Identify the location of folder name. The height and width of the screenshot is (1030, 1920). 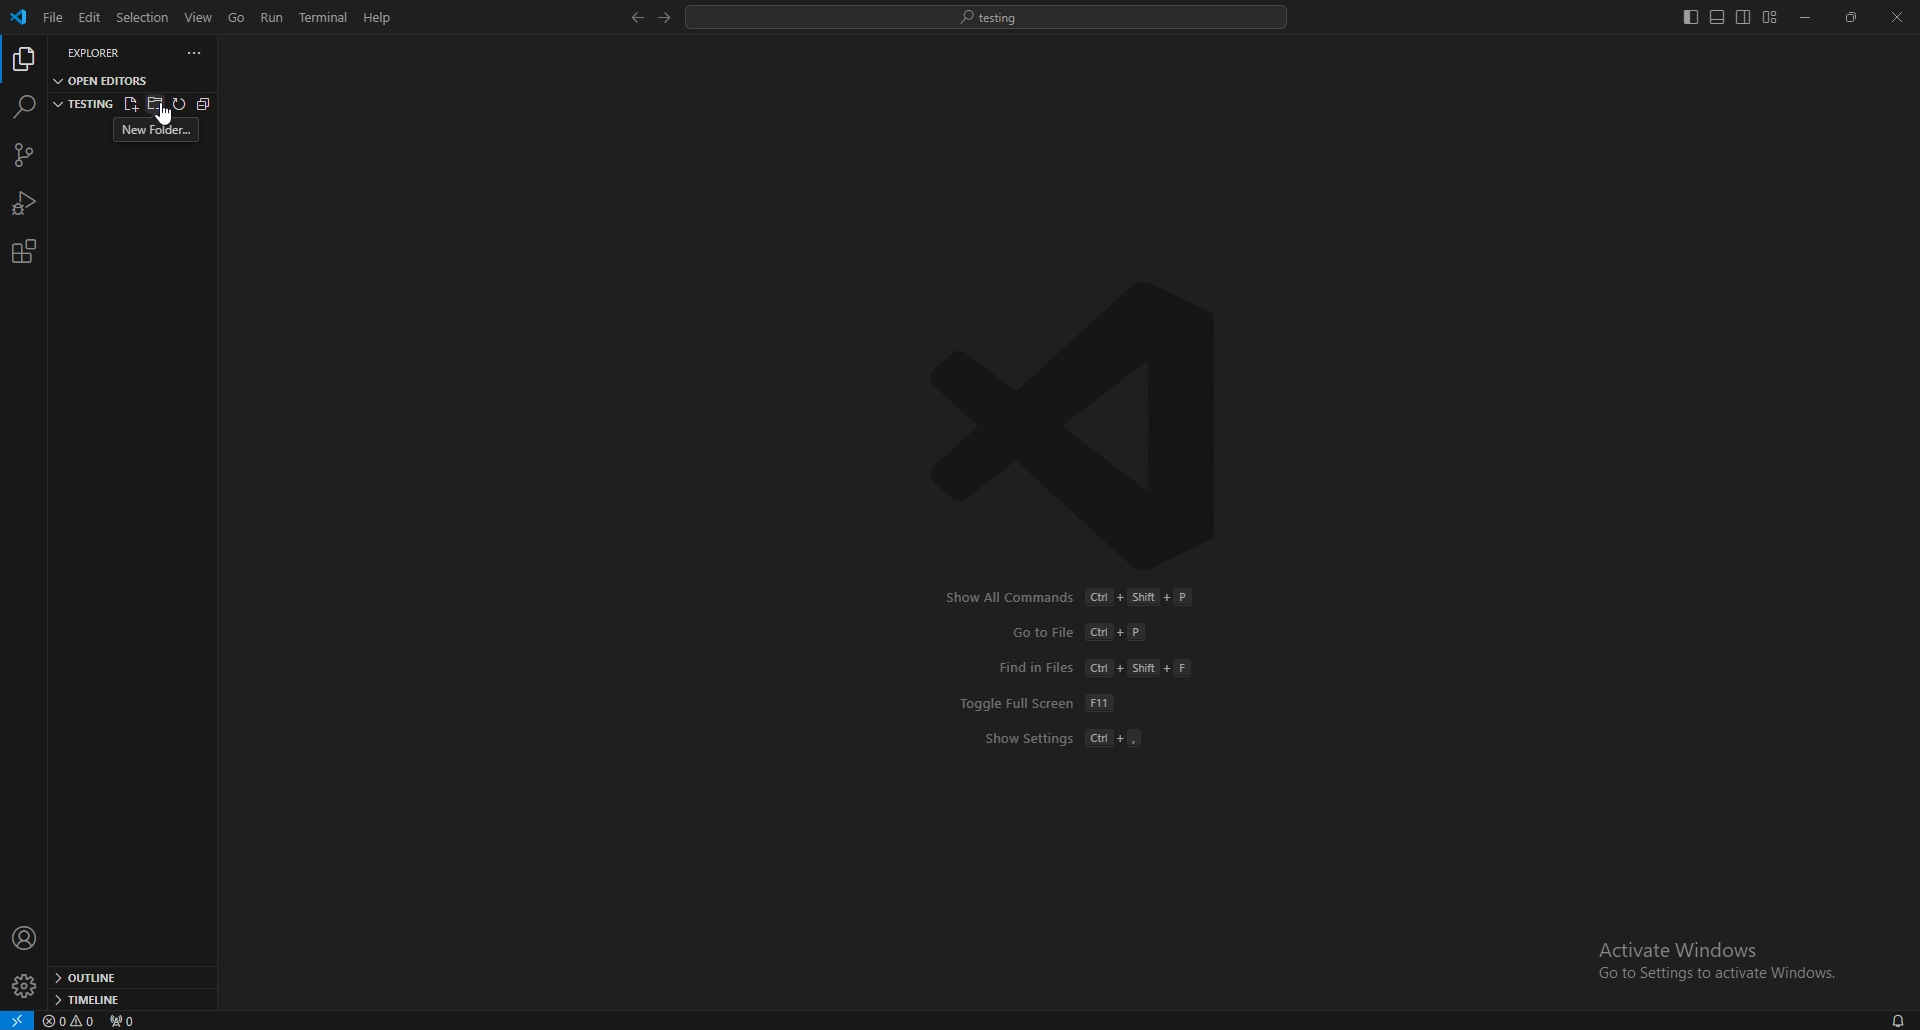
(83, 102).